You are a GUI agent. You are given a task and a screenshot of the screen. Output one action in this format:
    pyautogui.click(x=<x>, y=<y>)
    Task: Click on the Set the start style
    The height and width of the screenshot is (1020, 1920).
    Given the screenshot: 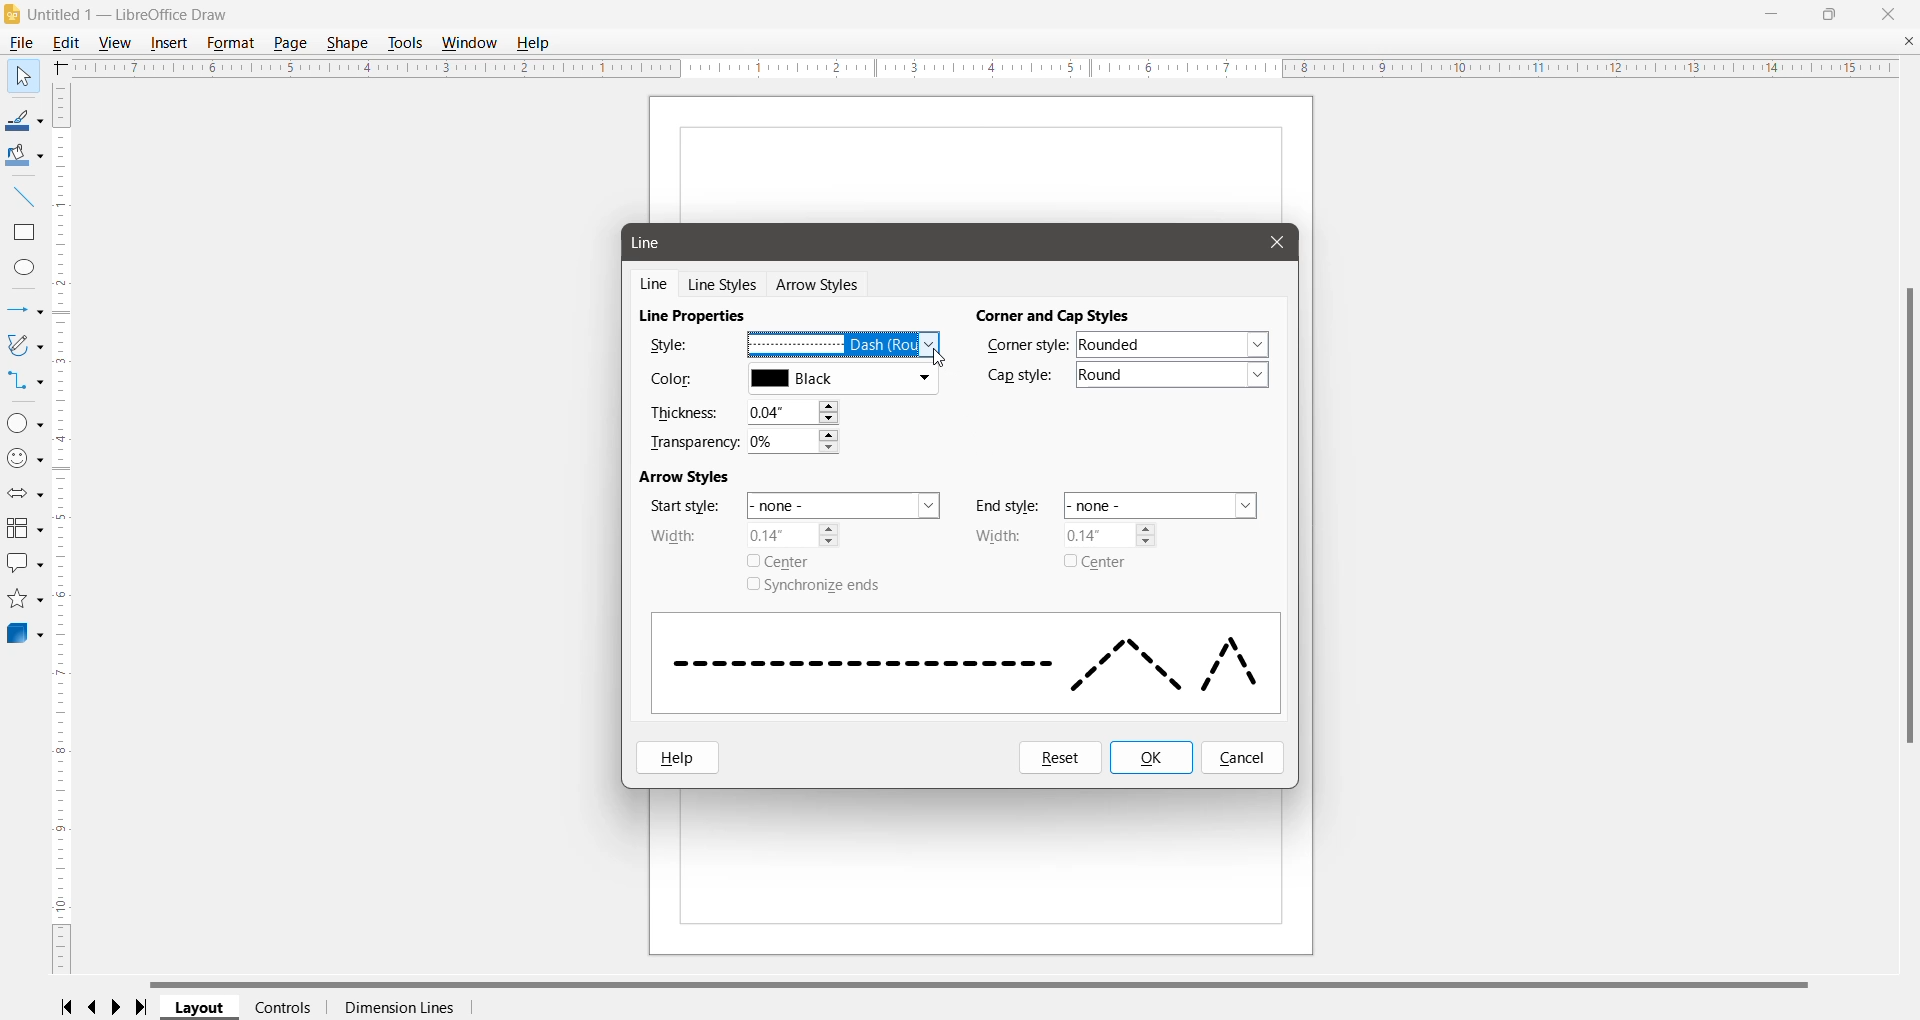 What is the action you would take?
    pyautogui.click(x=841, y=505)
    